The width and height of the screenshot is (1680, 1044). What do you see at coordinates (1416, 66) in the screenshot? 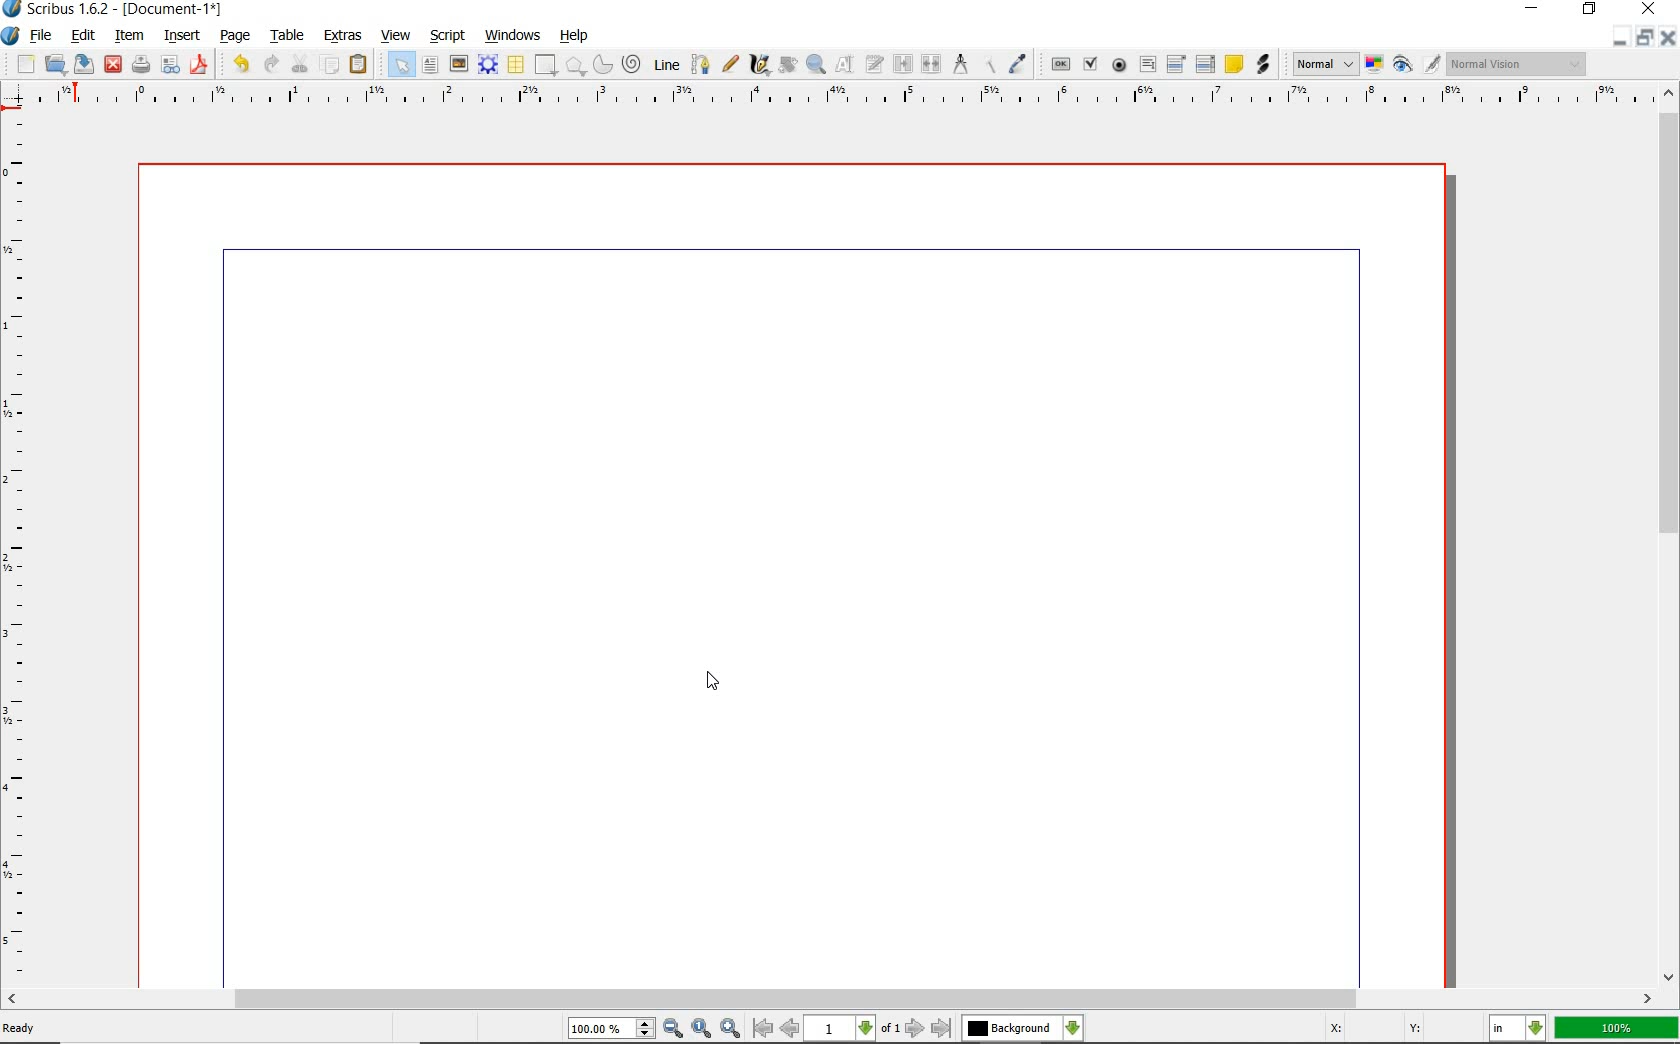
I see `preview mode` at bounding box center [1416, 66].